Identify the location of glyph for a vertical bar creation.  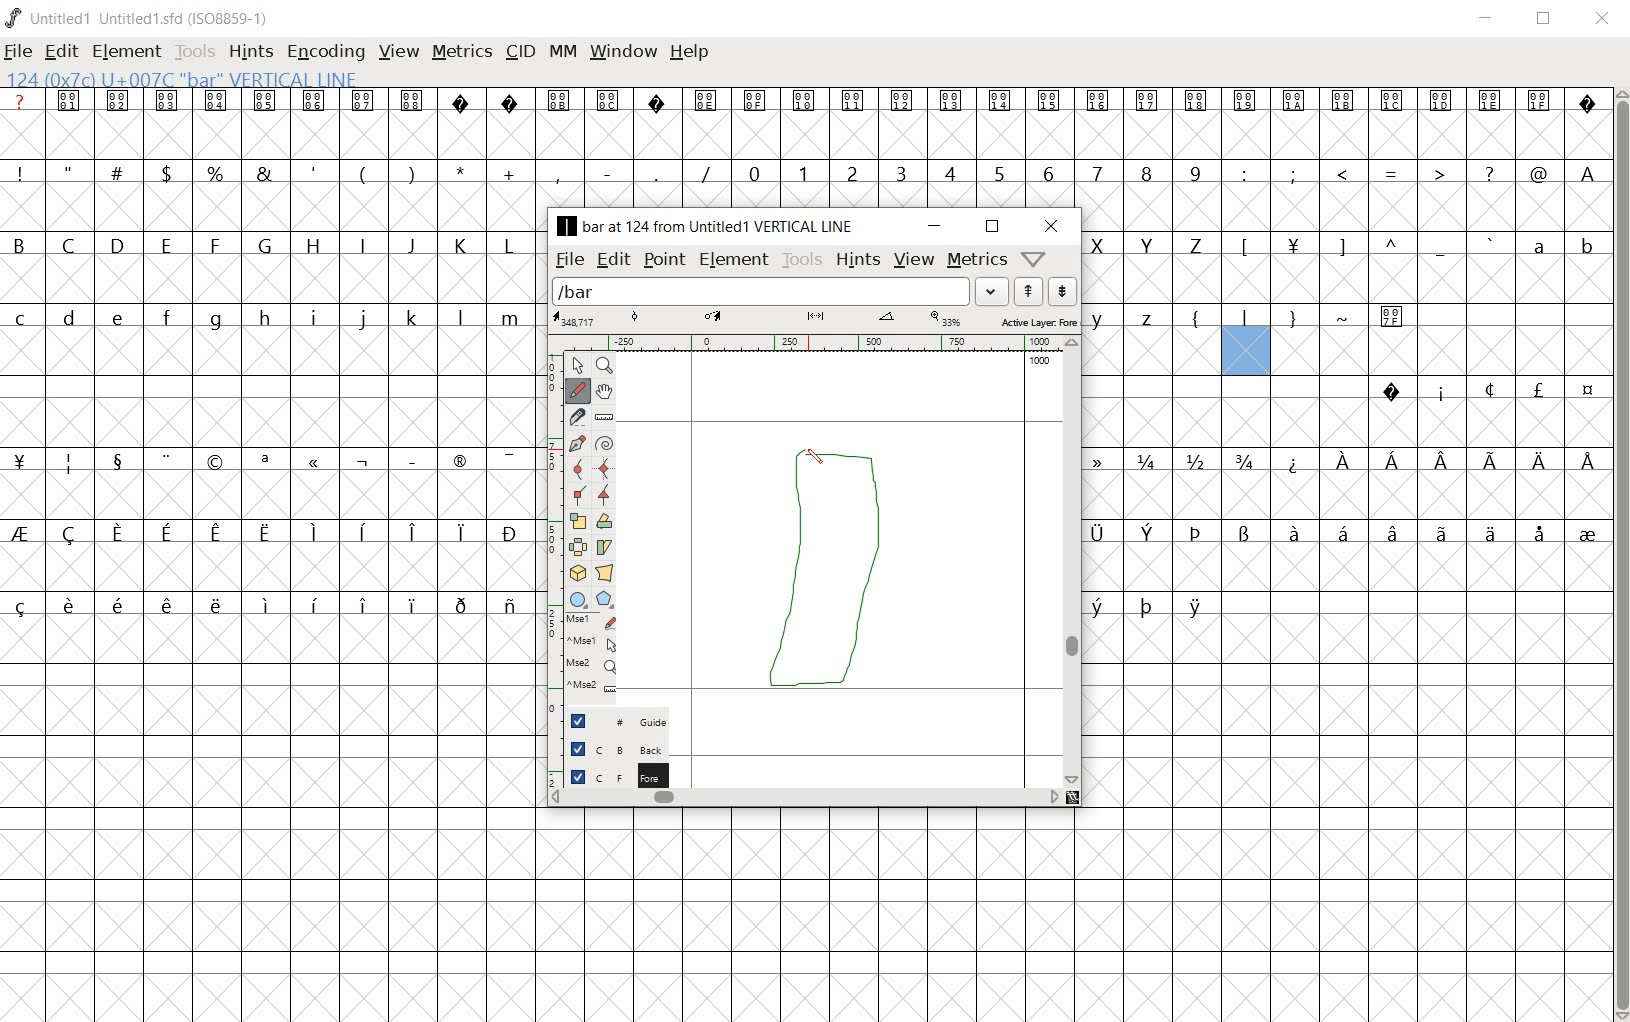
(814, 580).